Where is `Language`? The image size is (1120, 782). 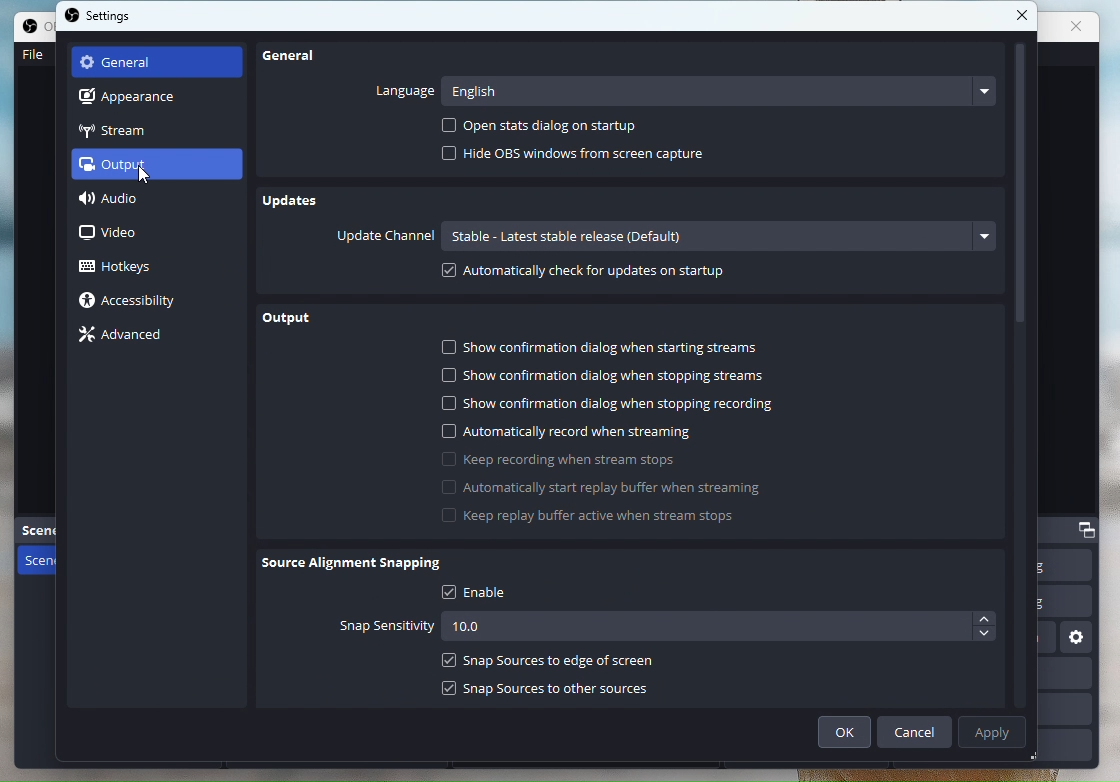 Language is located at coordinates (404, 91).